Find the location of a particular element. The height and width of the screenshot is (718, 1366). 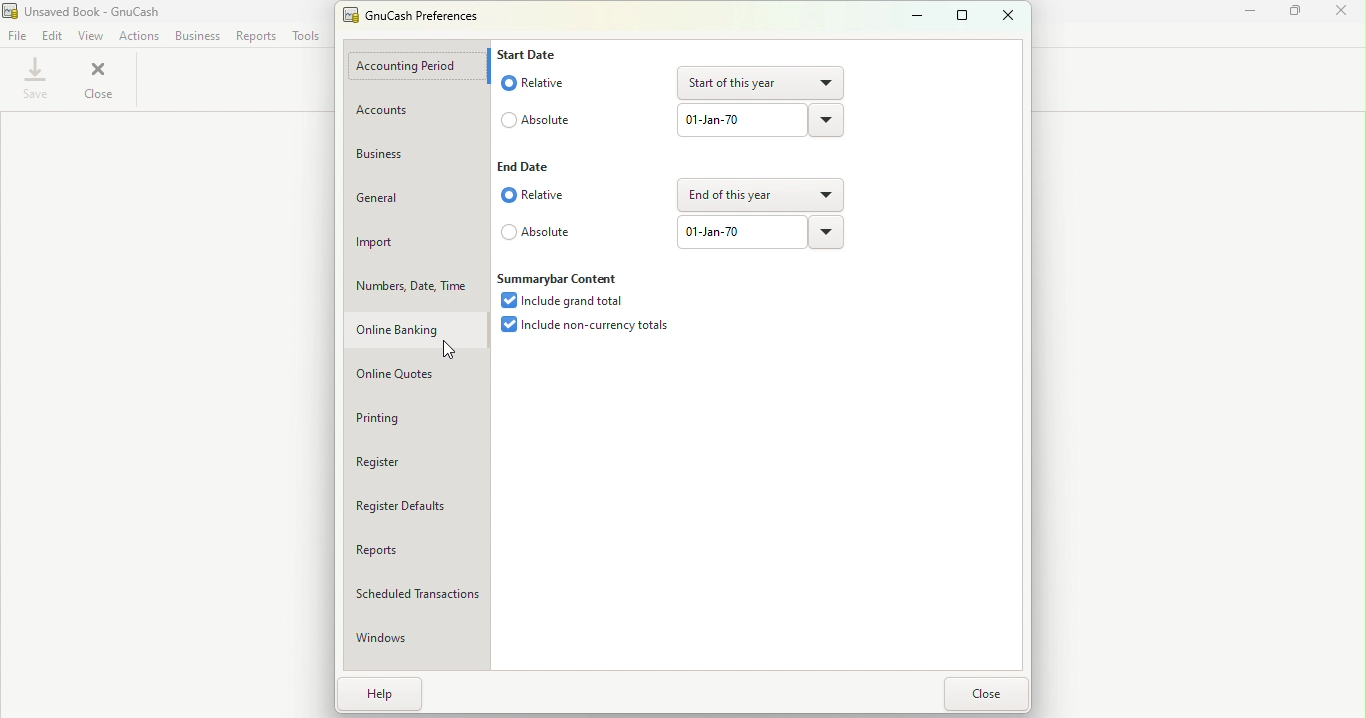

Relative is located at coordinates (538, 82).